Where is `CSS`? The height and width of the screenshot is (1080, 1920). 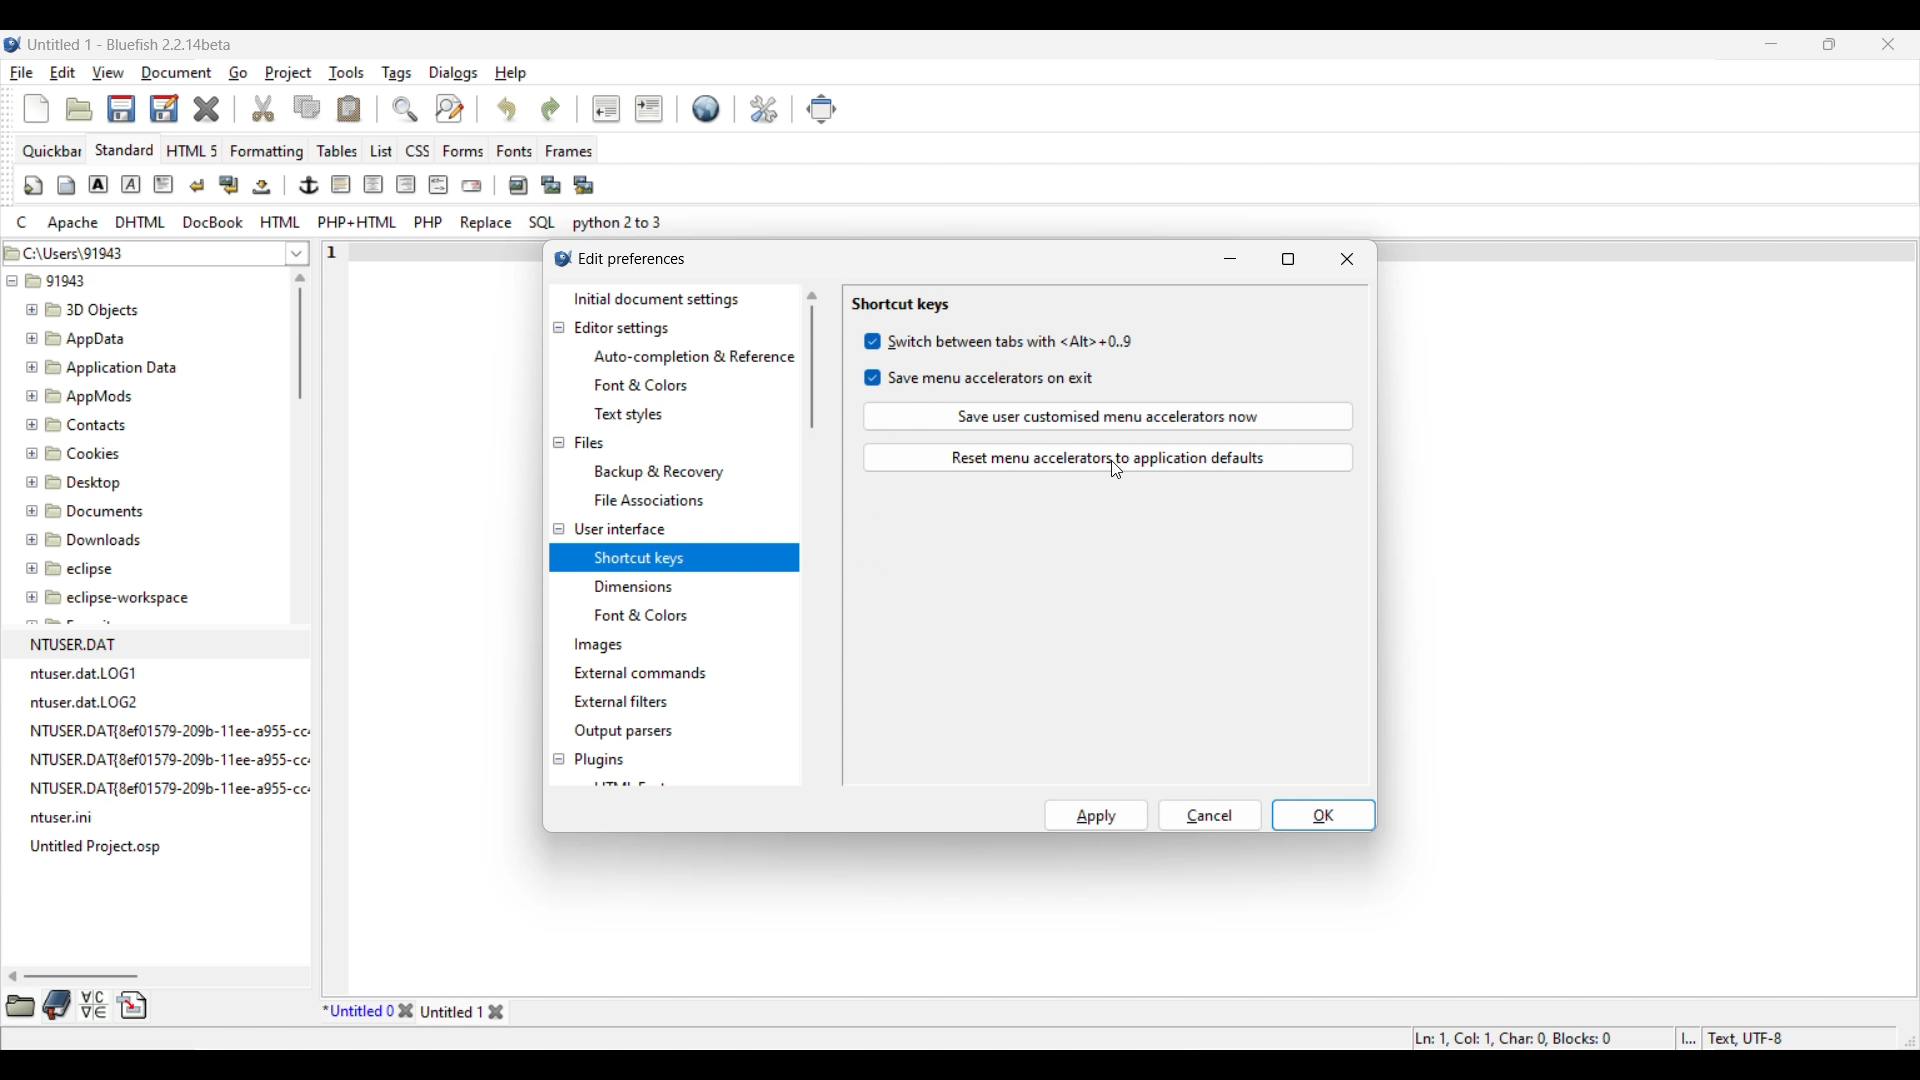
CSS is located at coordinates (419, 150).